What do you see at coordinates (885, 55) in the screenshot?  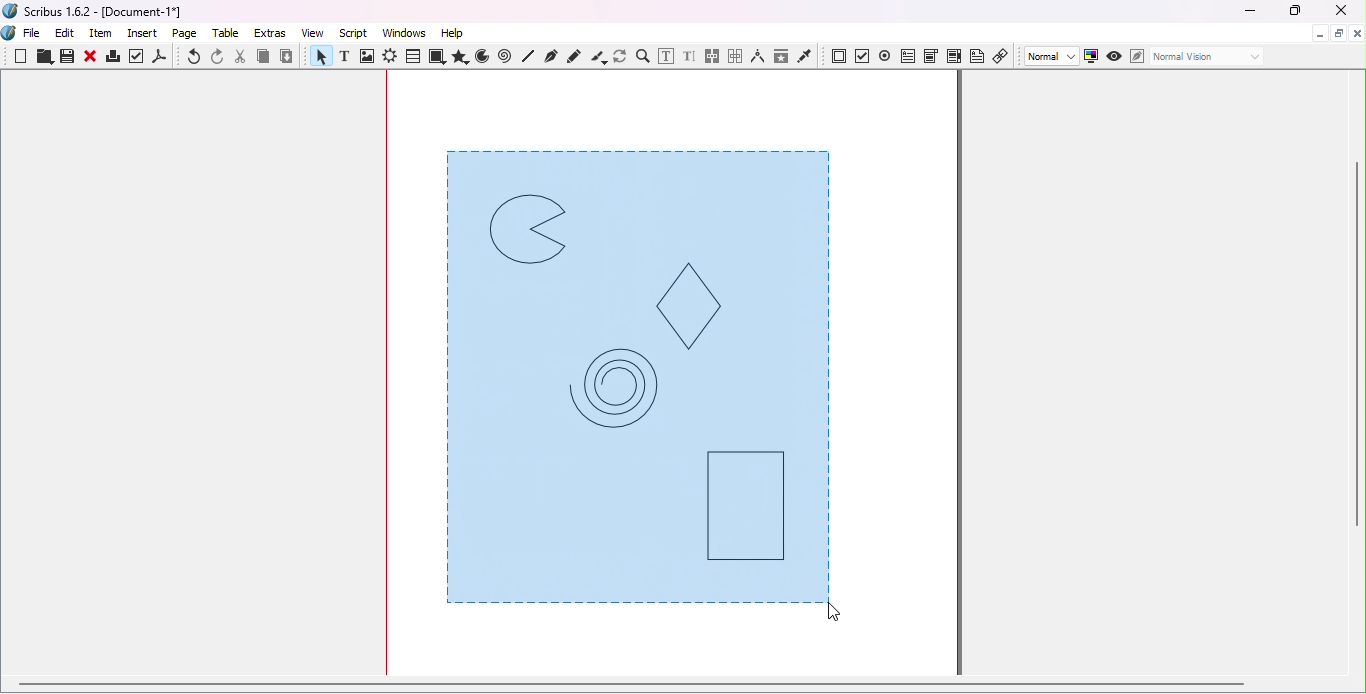 I see `PDF radio button` at bounding box center [885, 55].